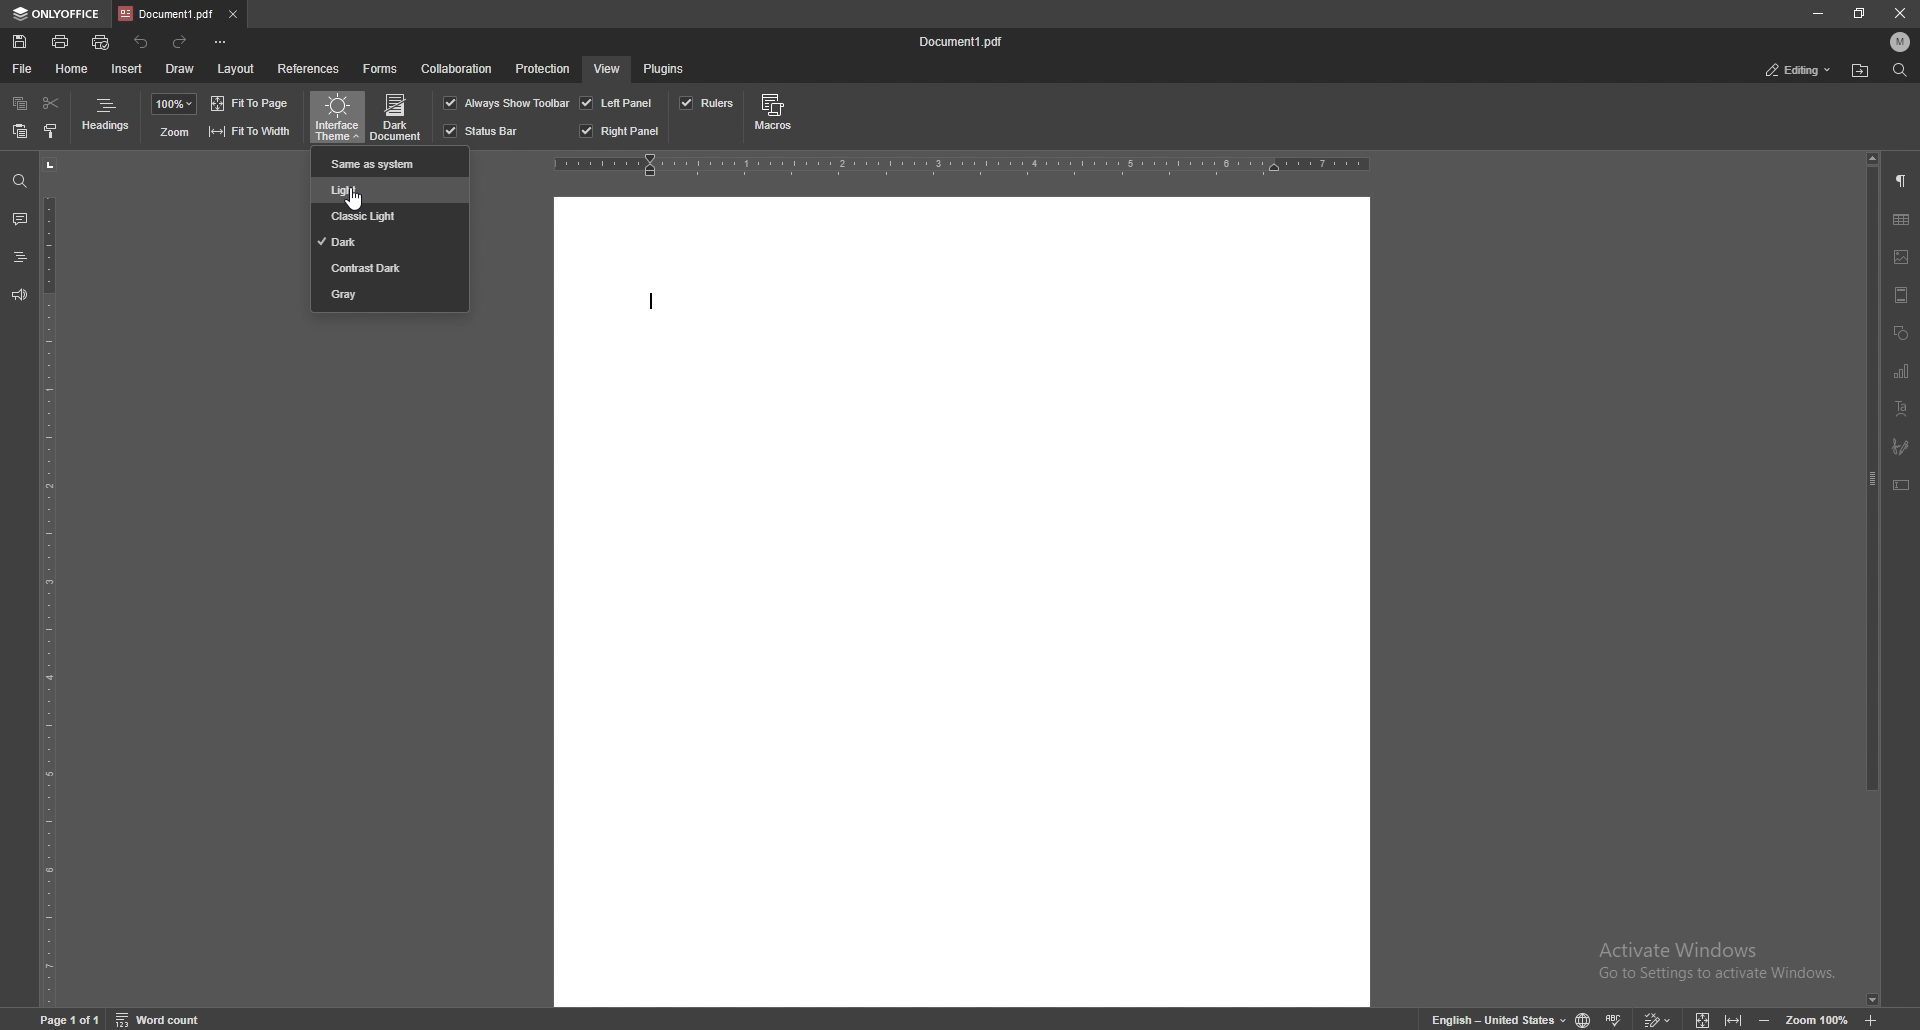 The image size is (1920, 1030). I want to click on feedback, so click(19, 296).